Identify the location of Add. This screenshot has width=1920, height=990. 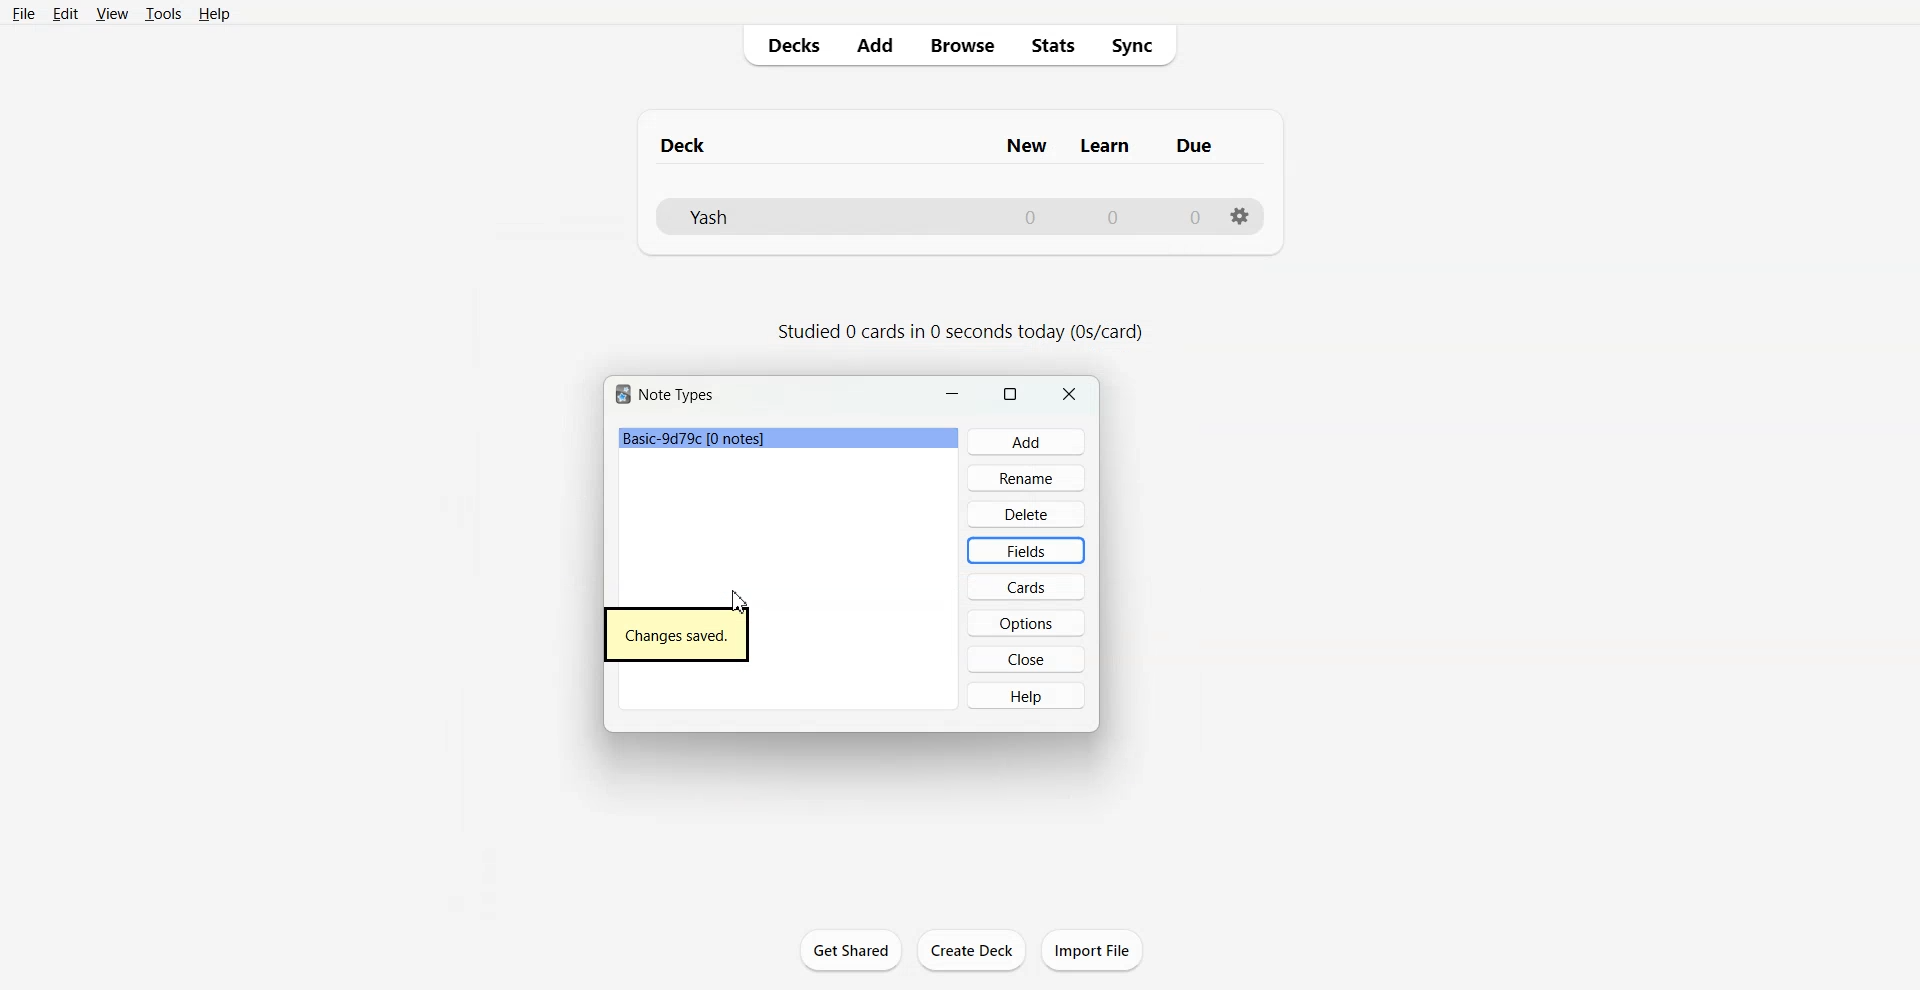
(1026, 441).